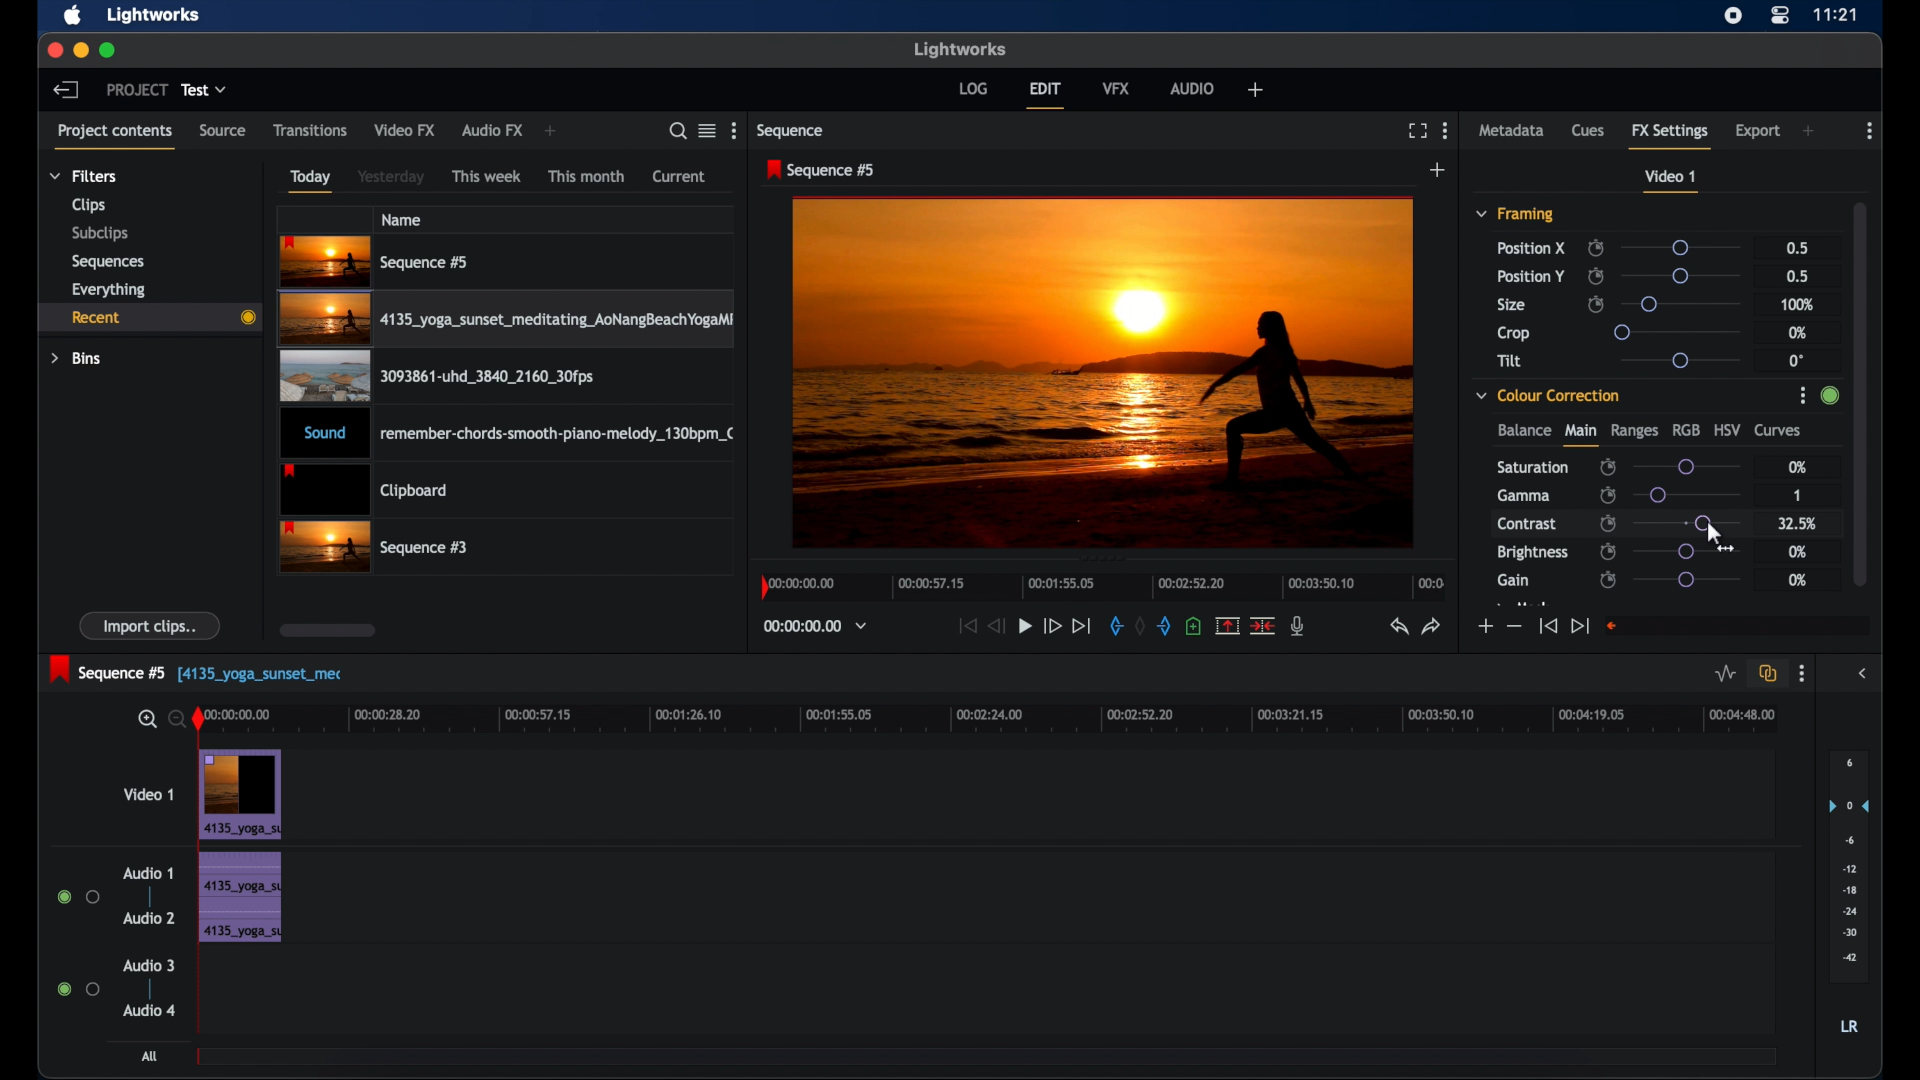 Image resolution: width=1920 pixels, height=1080 pixels. What do you see at coordinates (1081, 626) in the screenshot?
I see `jump to end` at bounding box center [1081, 626].